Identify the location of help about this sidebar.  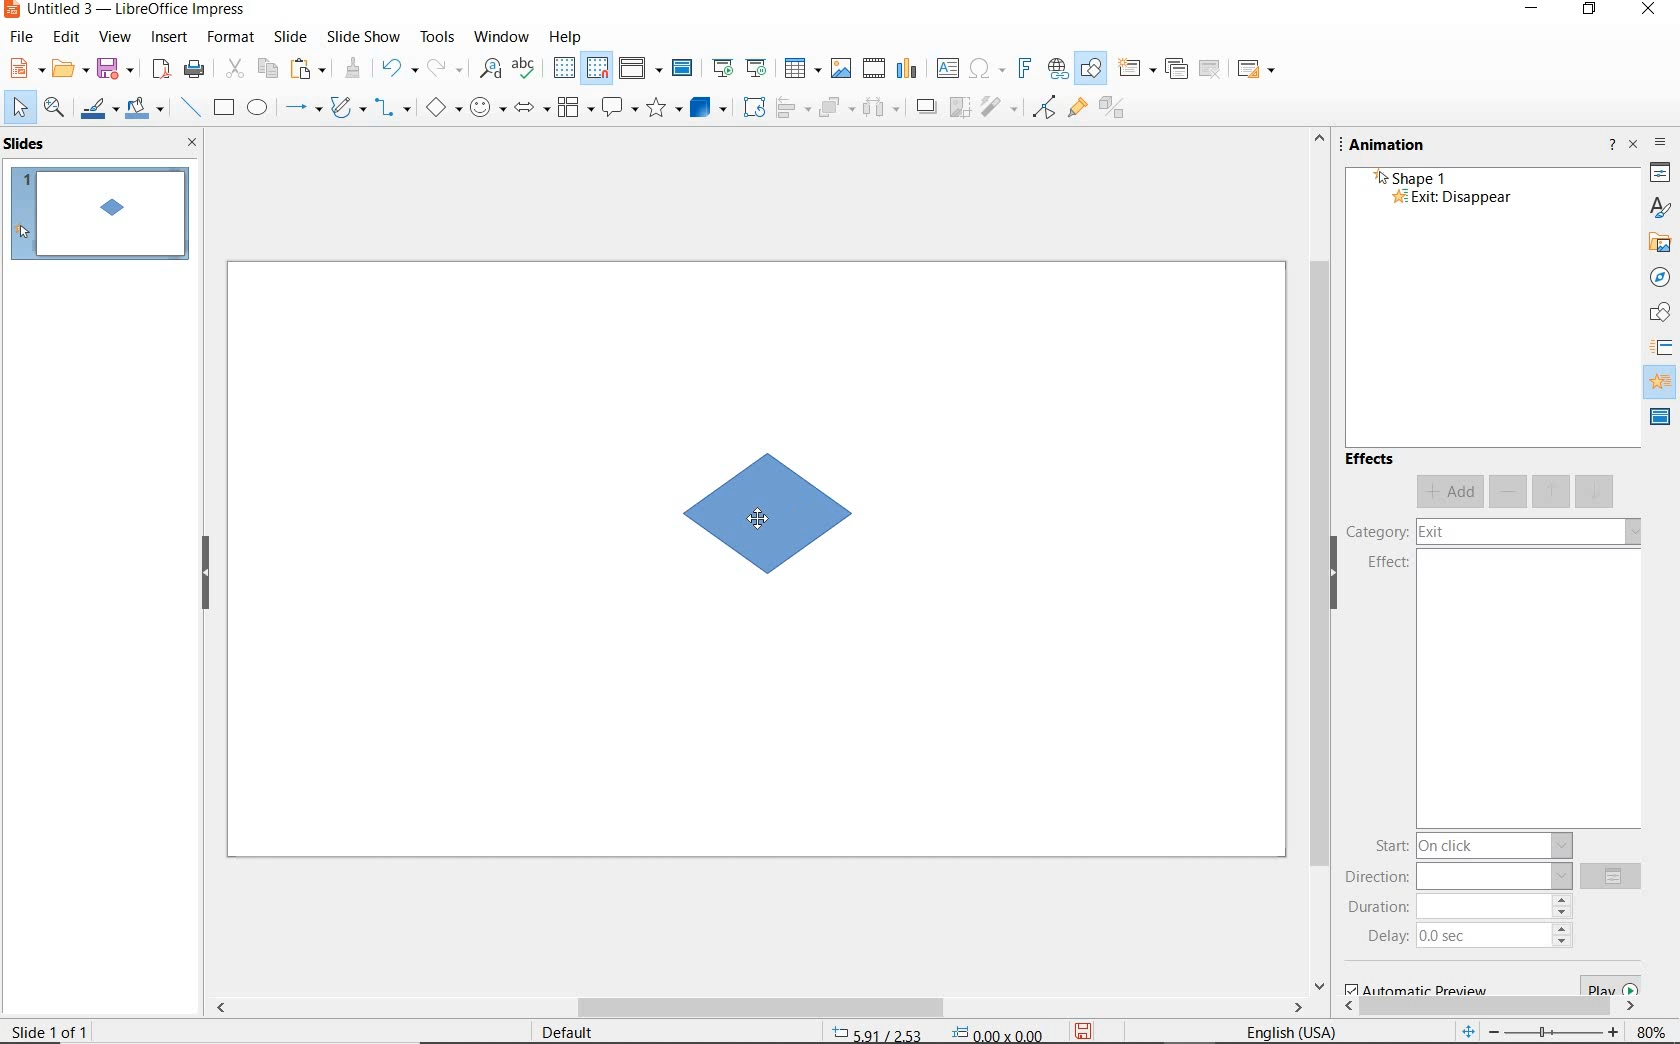
(1613, 147).